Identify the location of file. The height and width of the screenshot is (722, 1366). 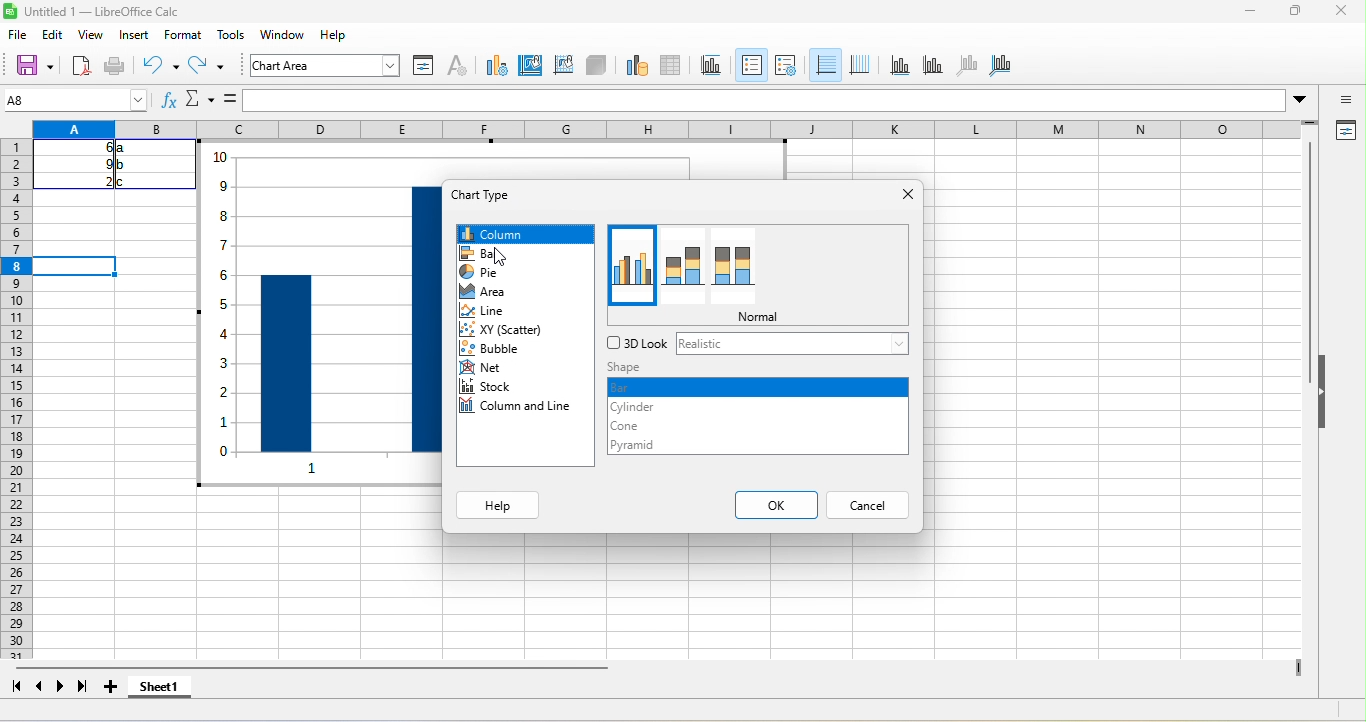
(18, 35).